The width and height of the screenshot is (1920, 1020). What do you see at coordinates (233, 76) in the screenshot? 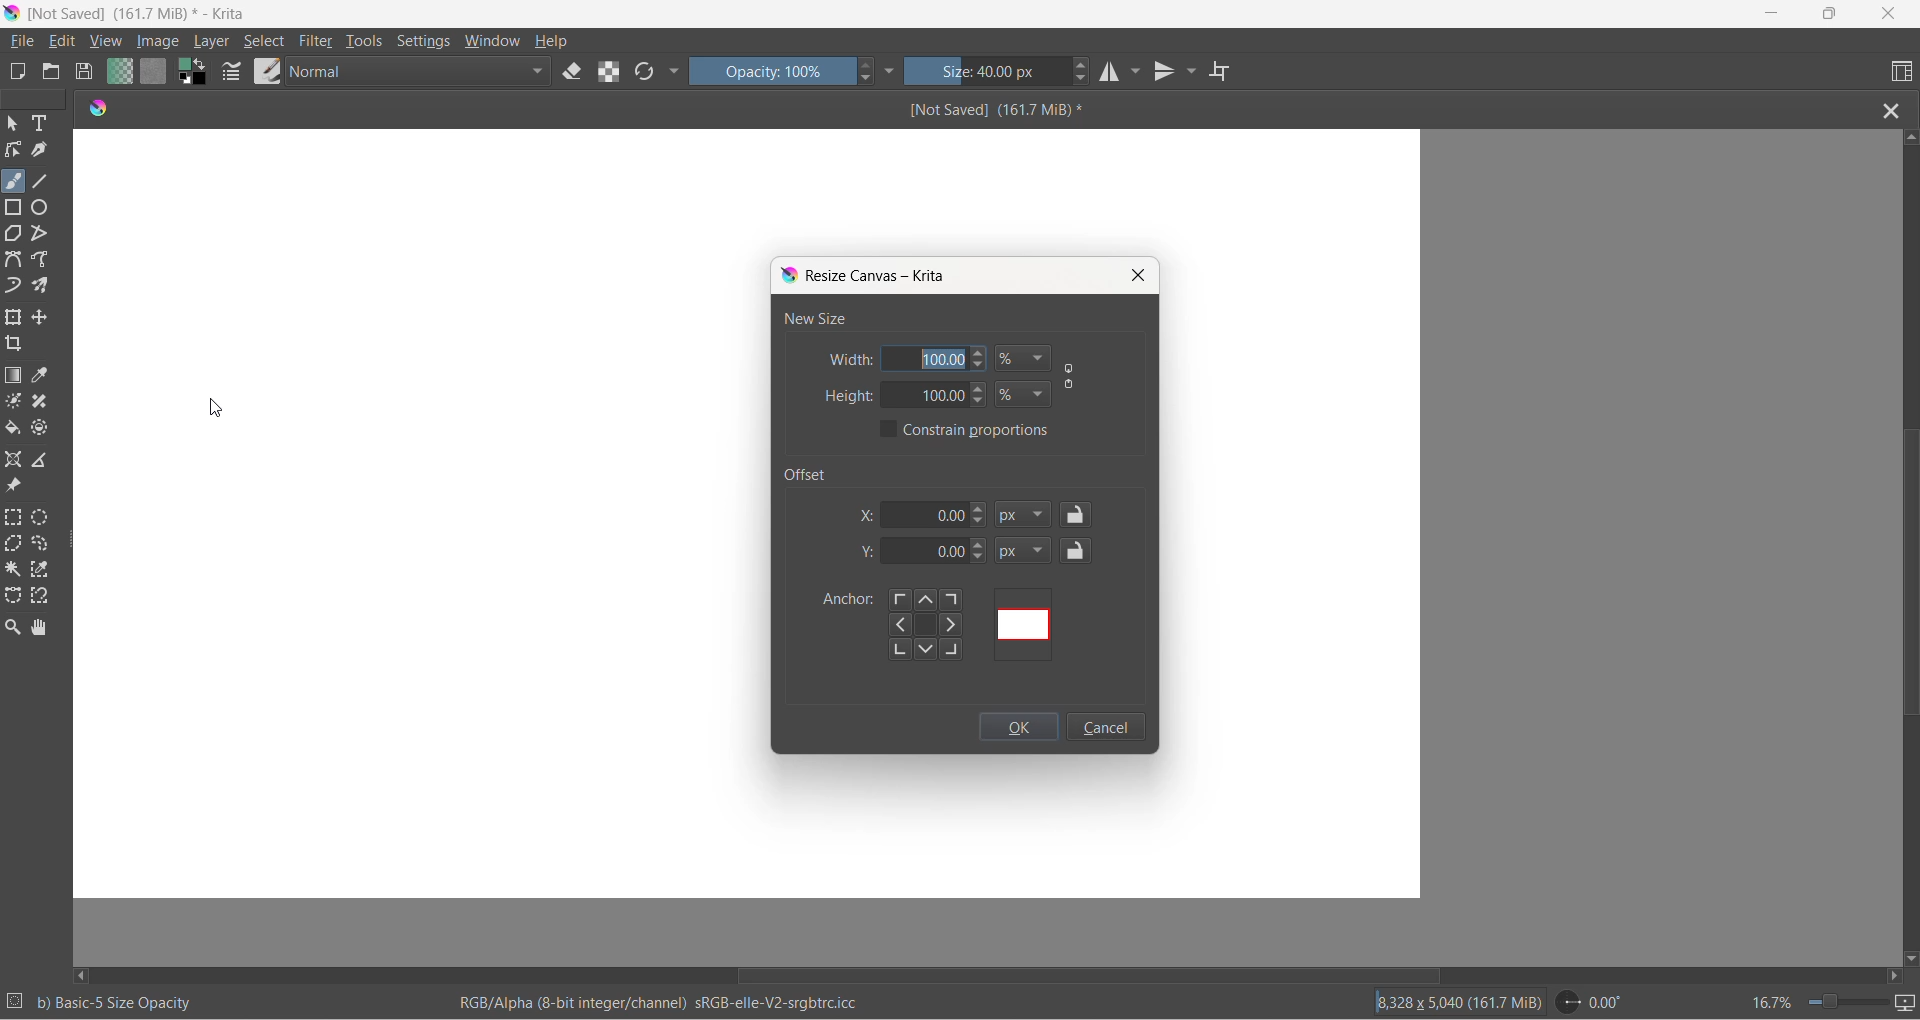
I see `brush settings` at bounding box center [233, 76].